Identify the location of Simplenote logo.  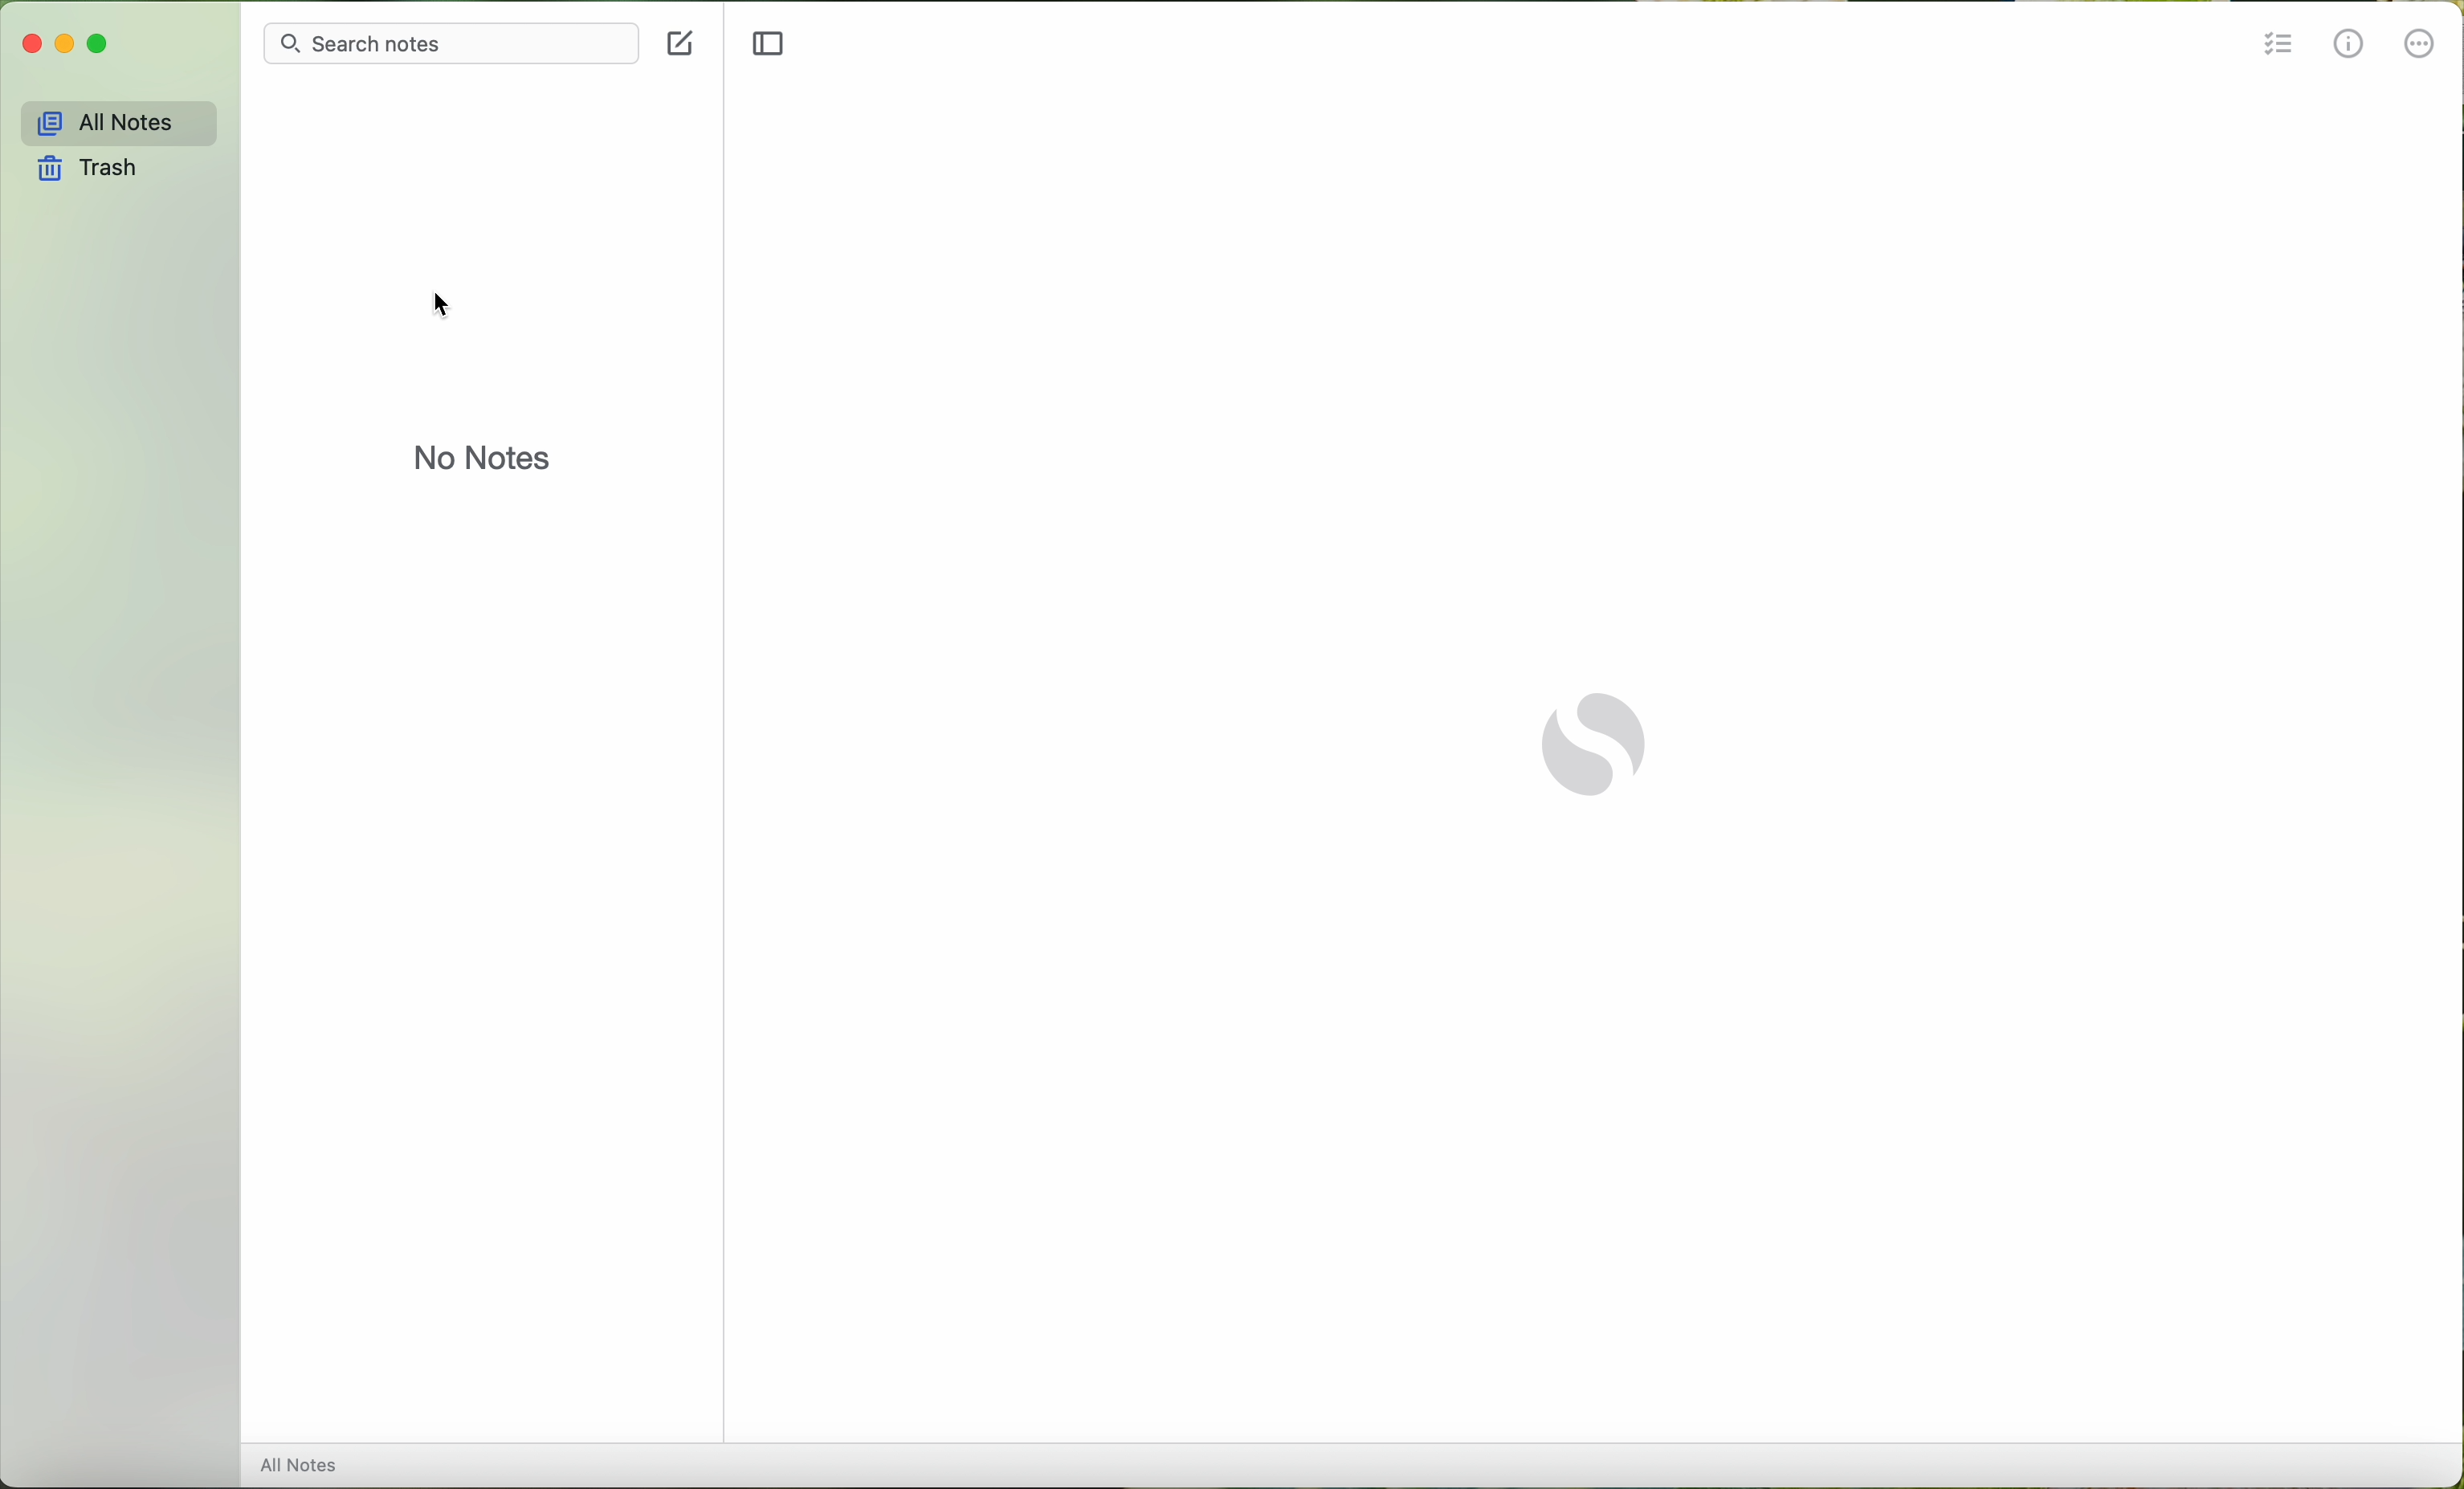
(1605, 741).